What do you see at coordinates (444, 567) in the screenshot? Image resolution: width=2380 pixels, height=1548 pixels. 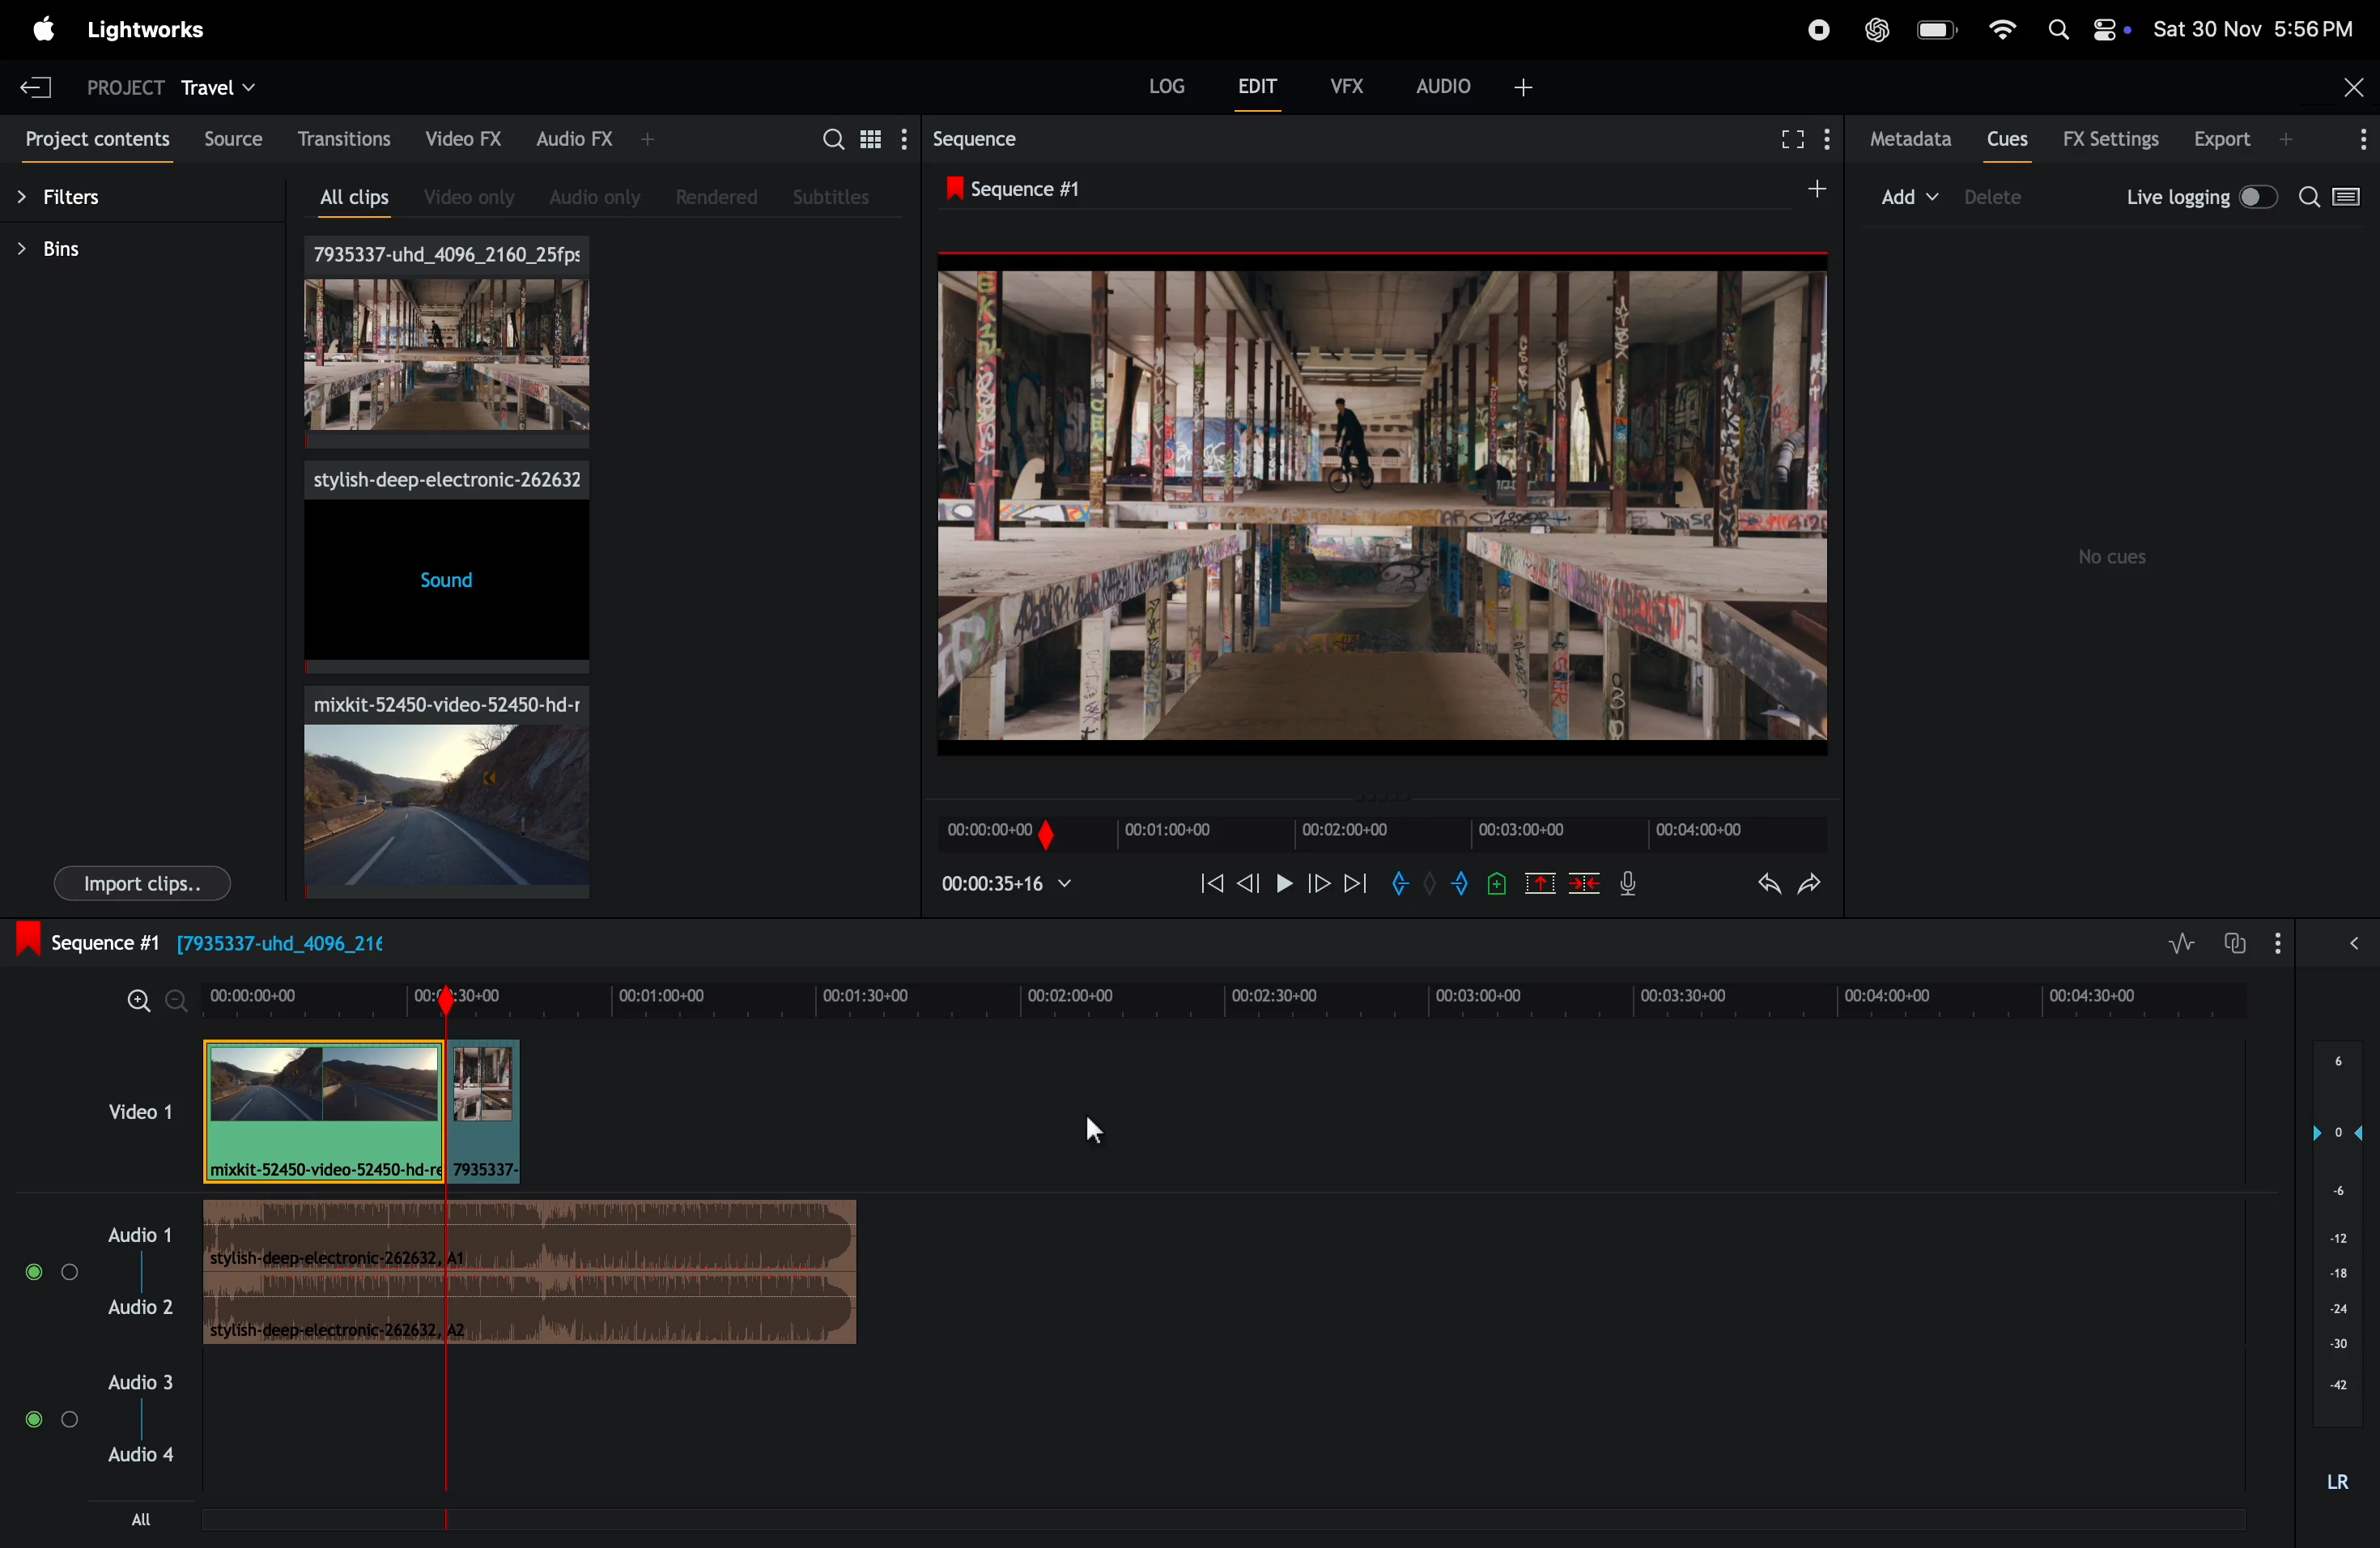 I see `sound effects` at bounding box center [444, 567].